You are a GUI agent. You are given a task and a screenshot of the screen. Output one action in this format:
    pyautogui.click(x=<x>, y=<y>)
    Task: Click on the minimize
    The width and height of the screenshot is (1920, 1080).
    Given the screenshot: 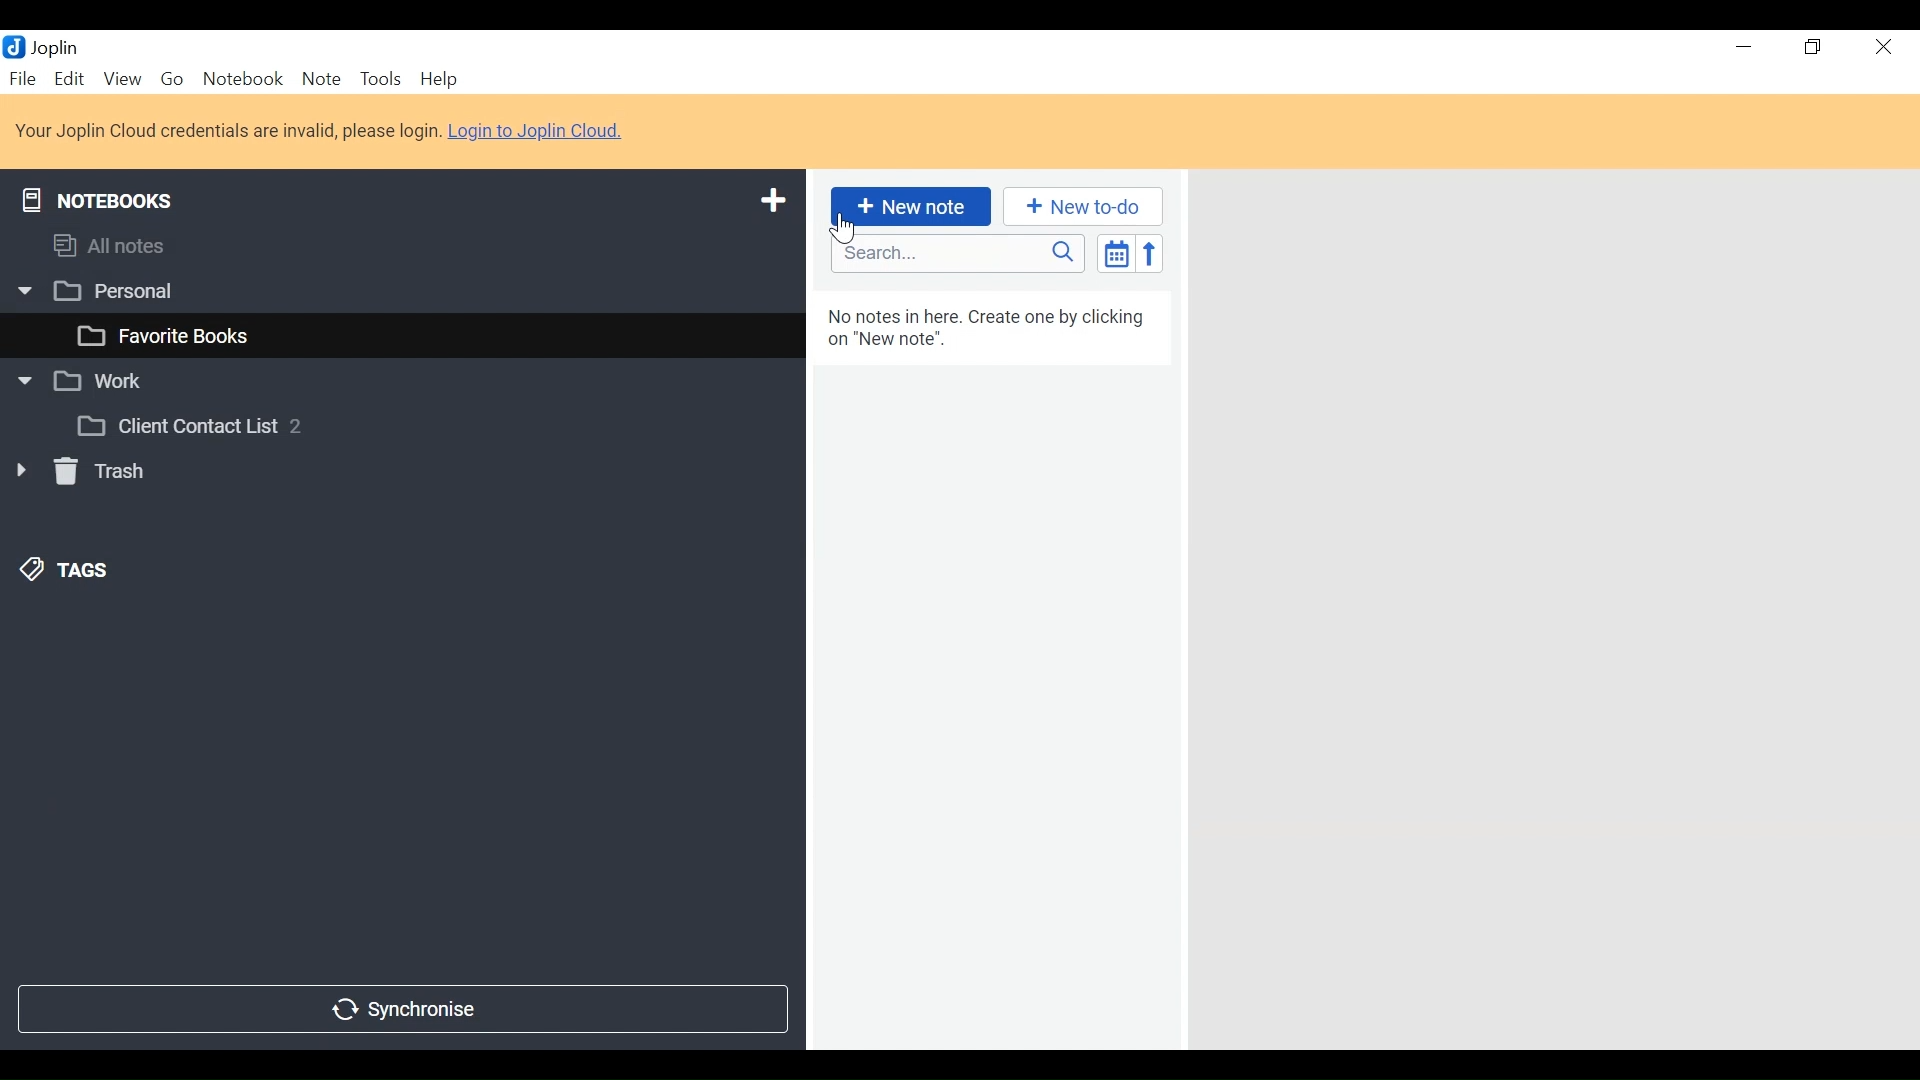 What is the action you would take?
    pyautogui.click(x=1744, y=48)
    